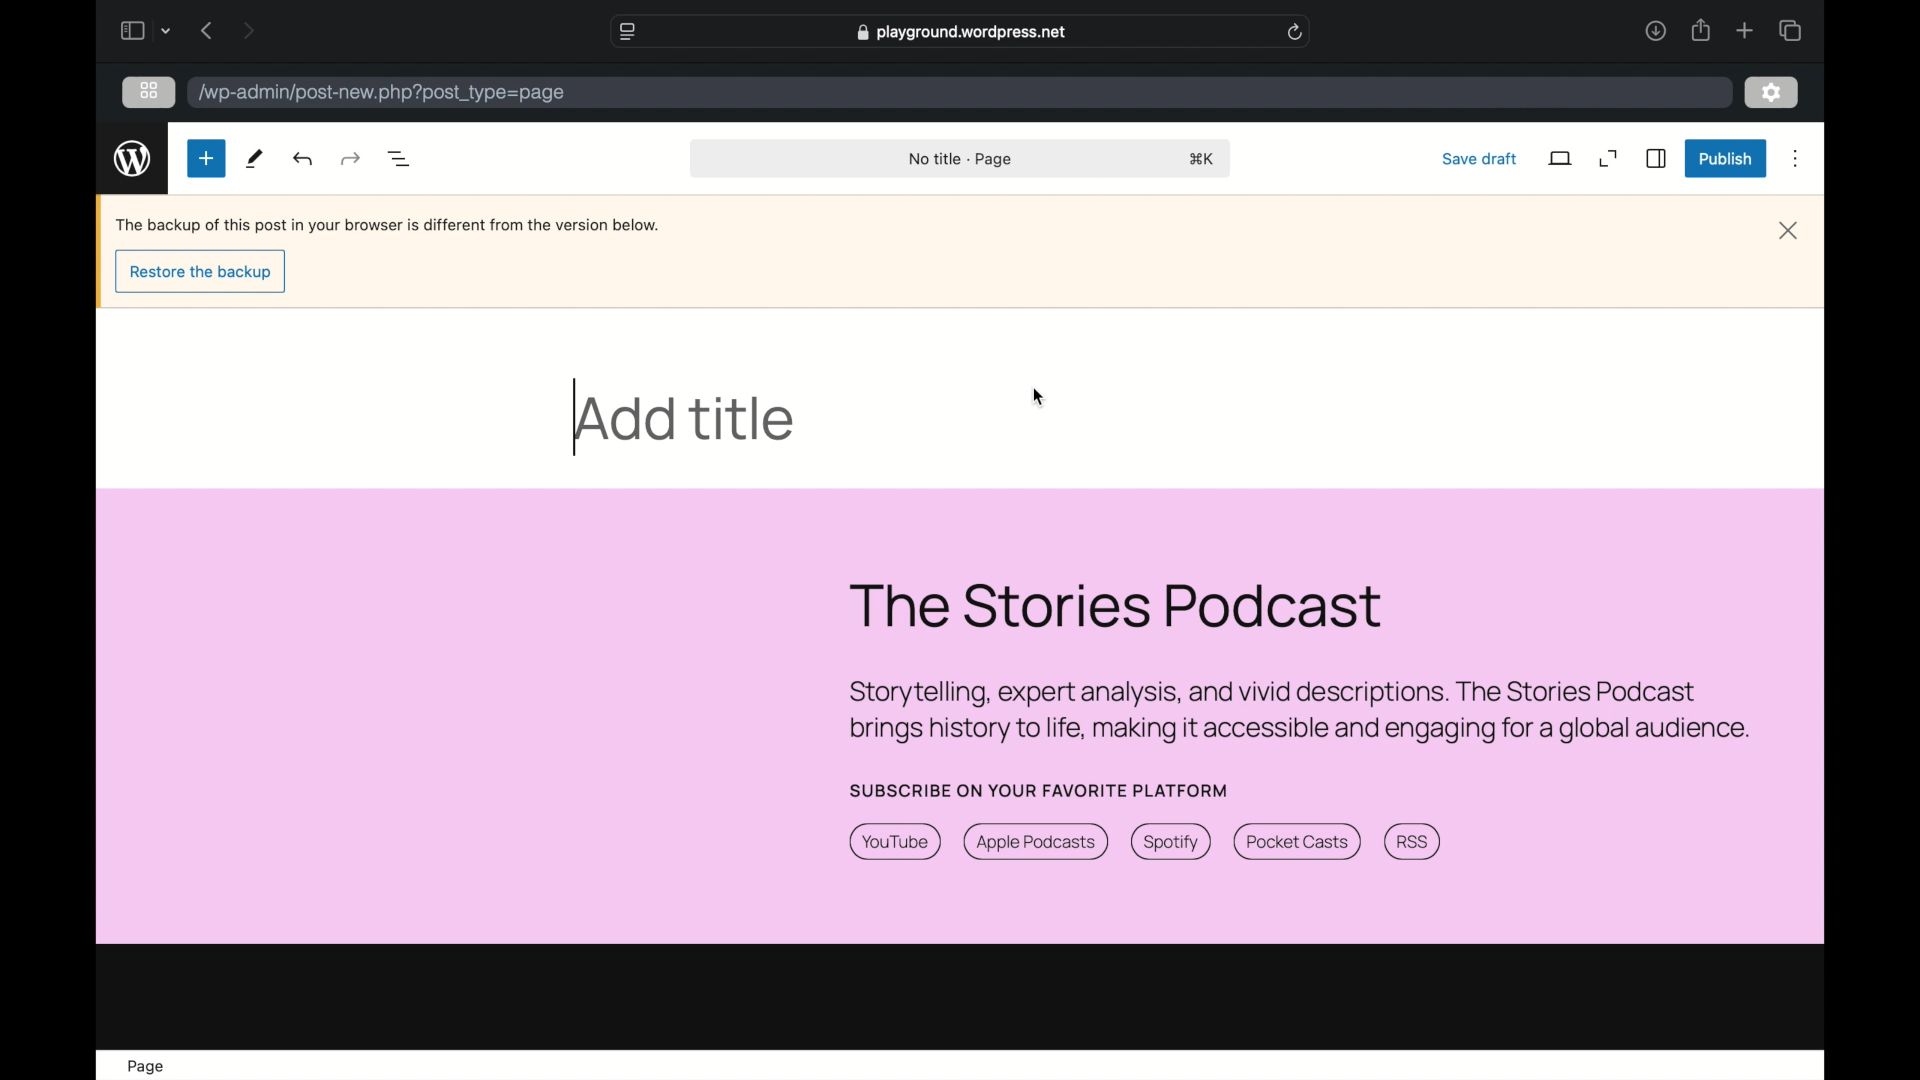 The height and width of the screenshot is (1080, 1920). Describe the element at coordinates (1298, 712) in the screenshot. I see `template content` at that location.